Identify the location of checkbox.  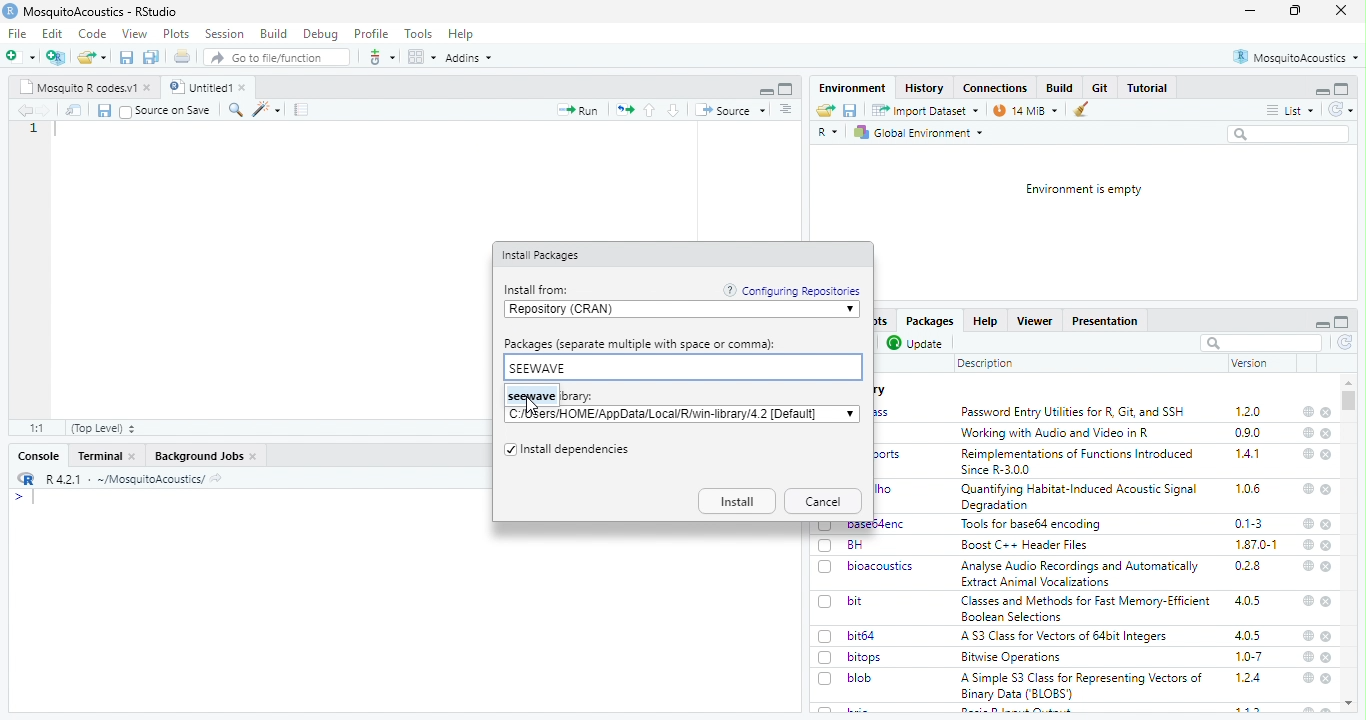
(508, 451).